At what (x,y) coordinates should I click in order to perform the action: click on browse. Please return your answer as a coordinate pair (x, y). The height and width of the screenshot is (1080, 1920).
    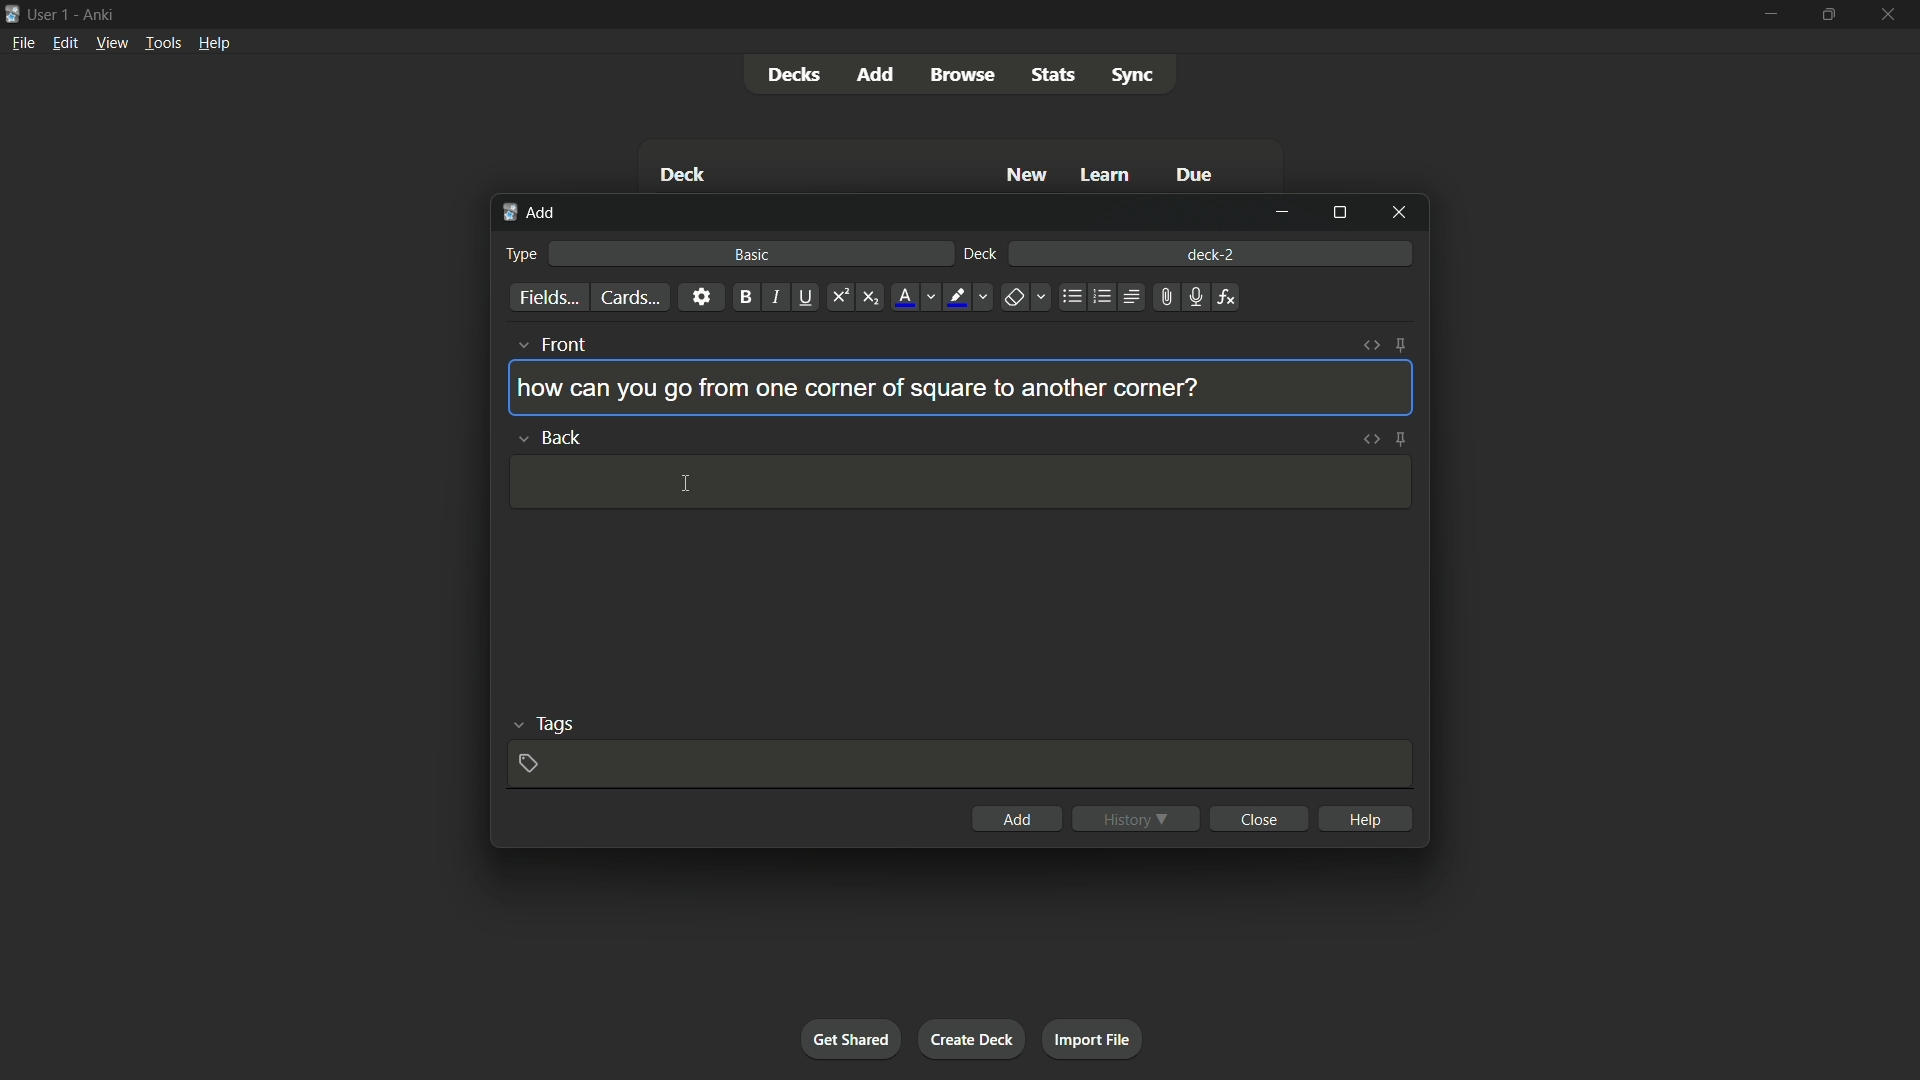
    Looking at the image, I should click on (964, 75).